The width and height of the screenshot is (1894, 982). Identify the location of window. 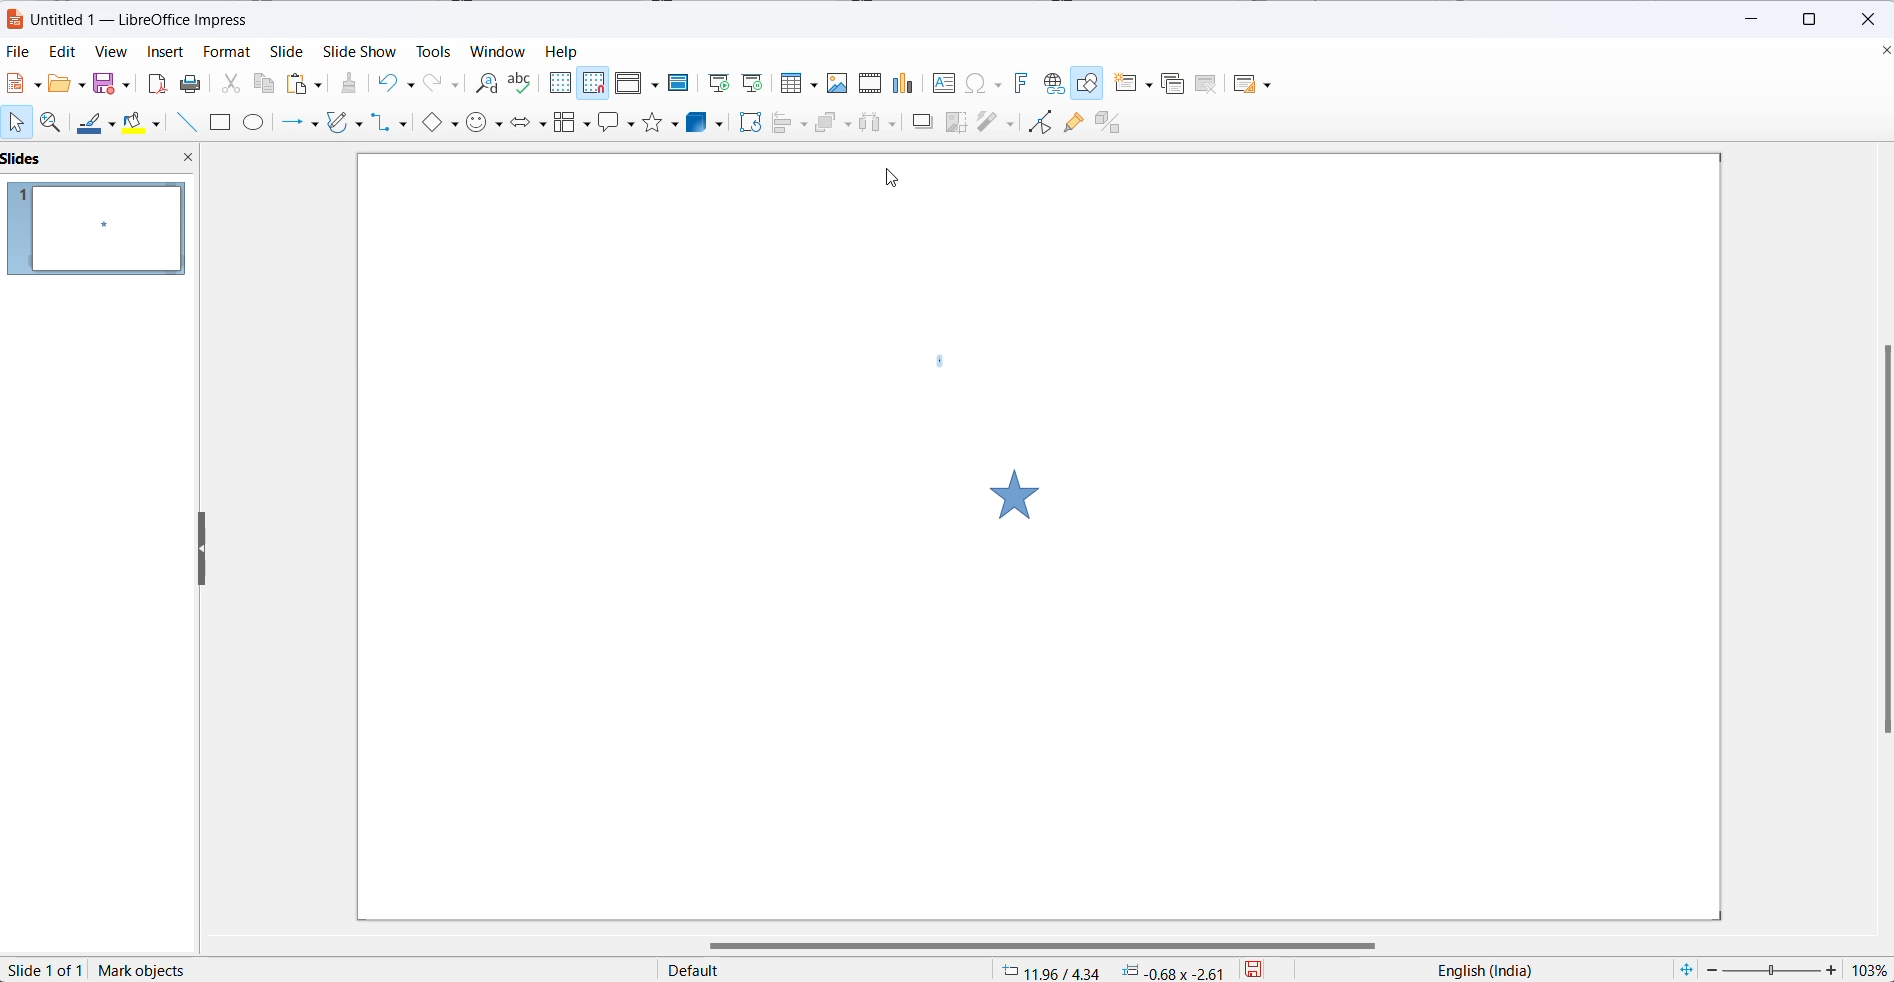
(498, 52).